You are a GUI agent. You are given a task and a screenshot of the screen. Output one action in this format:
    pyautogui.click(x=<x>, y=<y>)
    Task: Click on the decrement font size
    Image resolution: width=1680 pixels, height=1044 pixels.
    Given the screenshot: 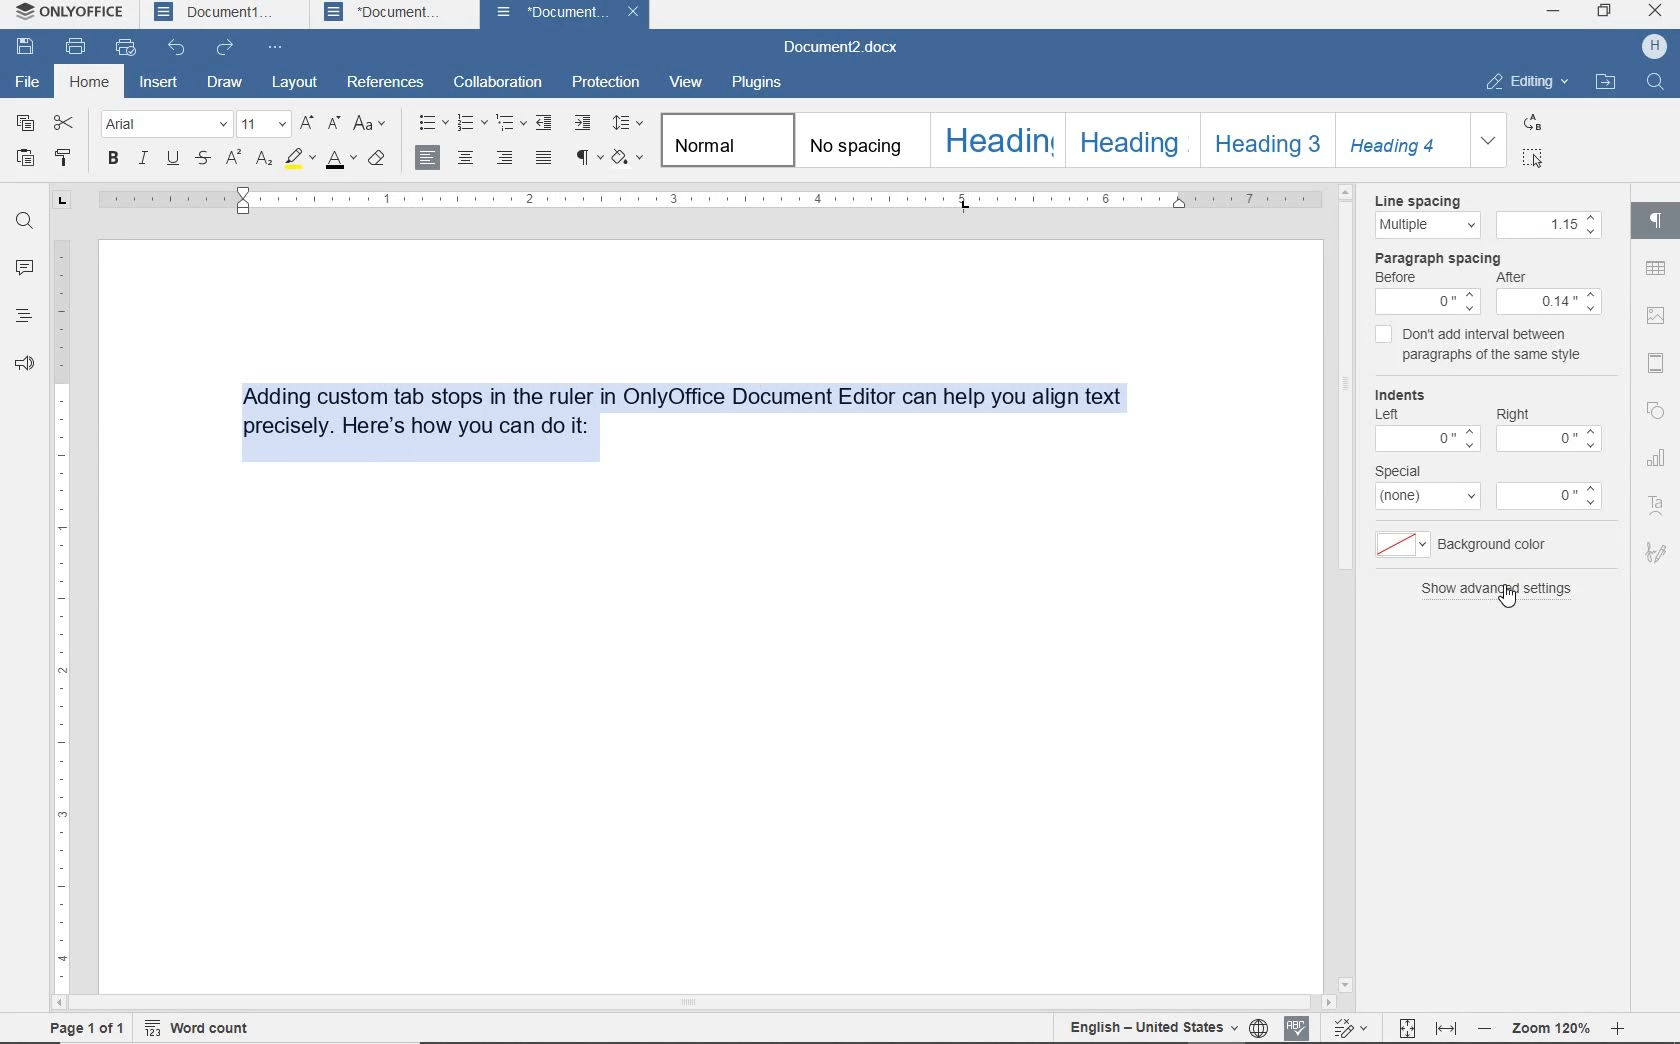 What is the action you would take?
    pyautogui.click(x=333, y=125)
    